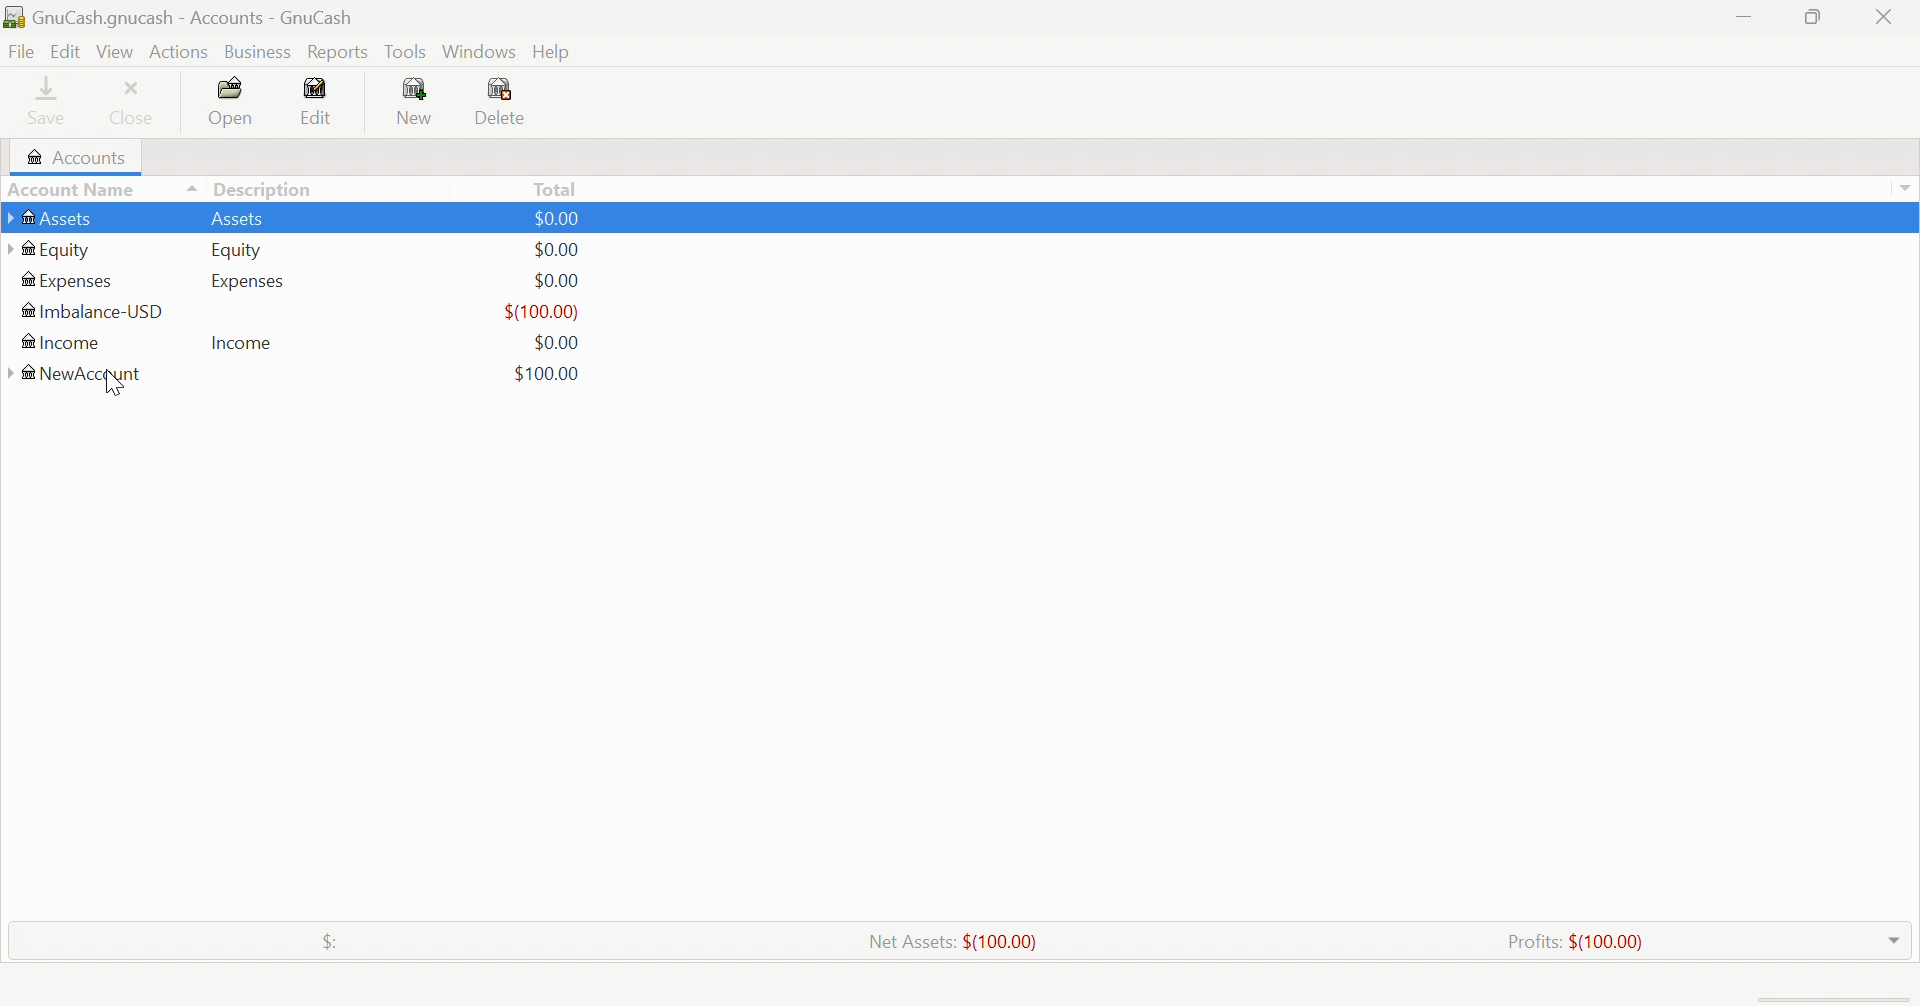 The image size is (1920, 1006). I want to click on Assets, so click(50, 218).